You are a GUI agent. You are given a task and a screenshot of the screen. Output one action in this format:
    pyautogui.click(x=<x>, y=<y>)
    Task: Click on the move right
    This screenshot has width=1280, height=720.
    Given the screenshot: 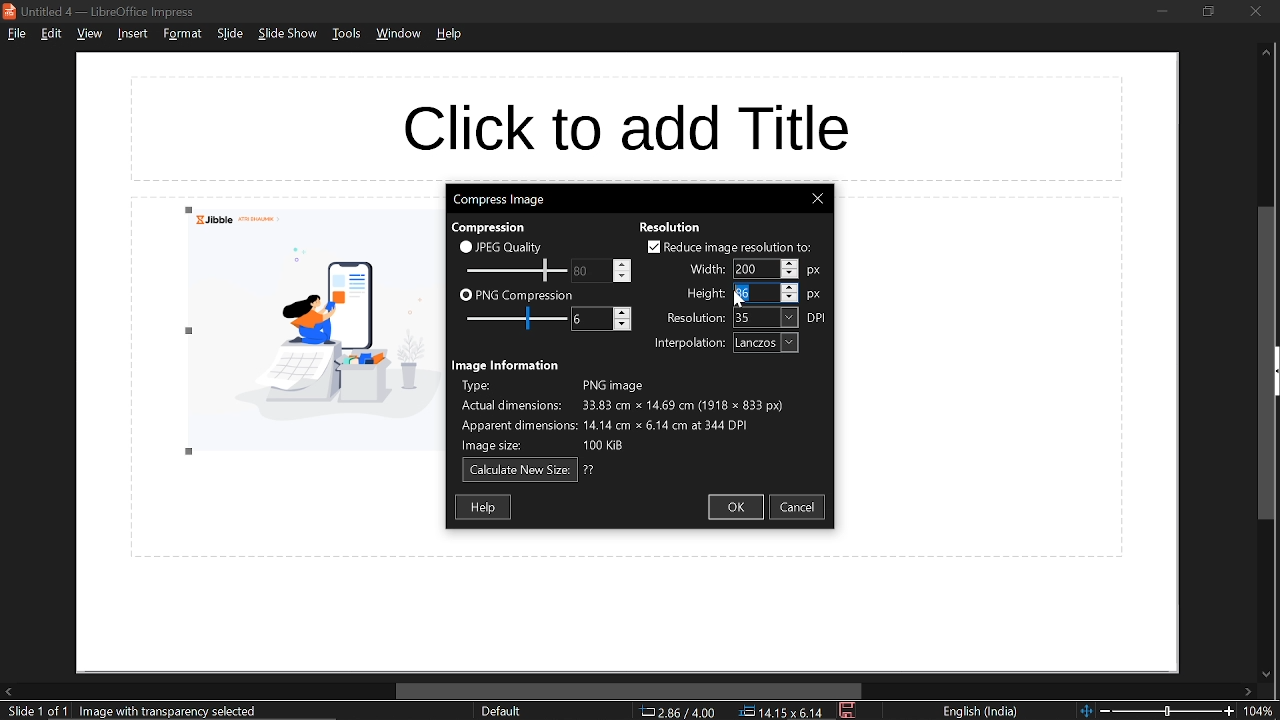 What is the action you would take?
    pyautogui.click(x=1248, y=693)
    